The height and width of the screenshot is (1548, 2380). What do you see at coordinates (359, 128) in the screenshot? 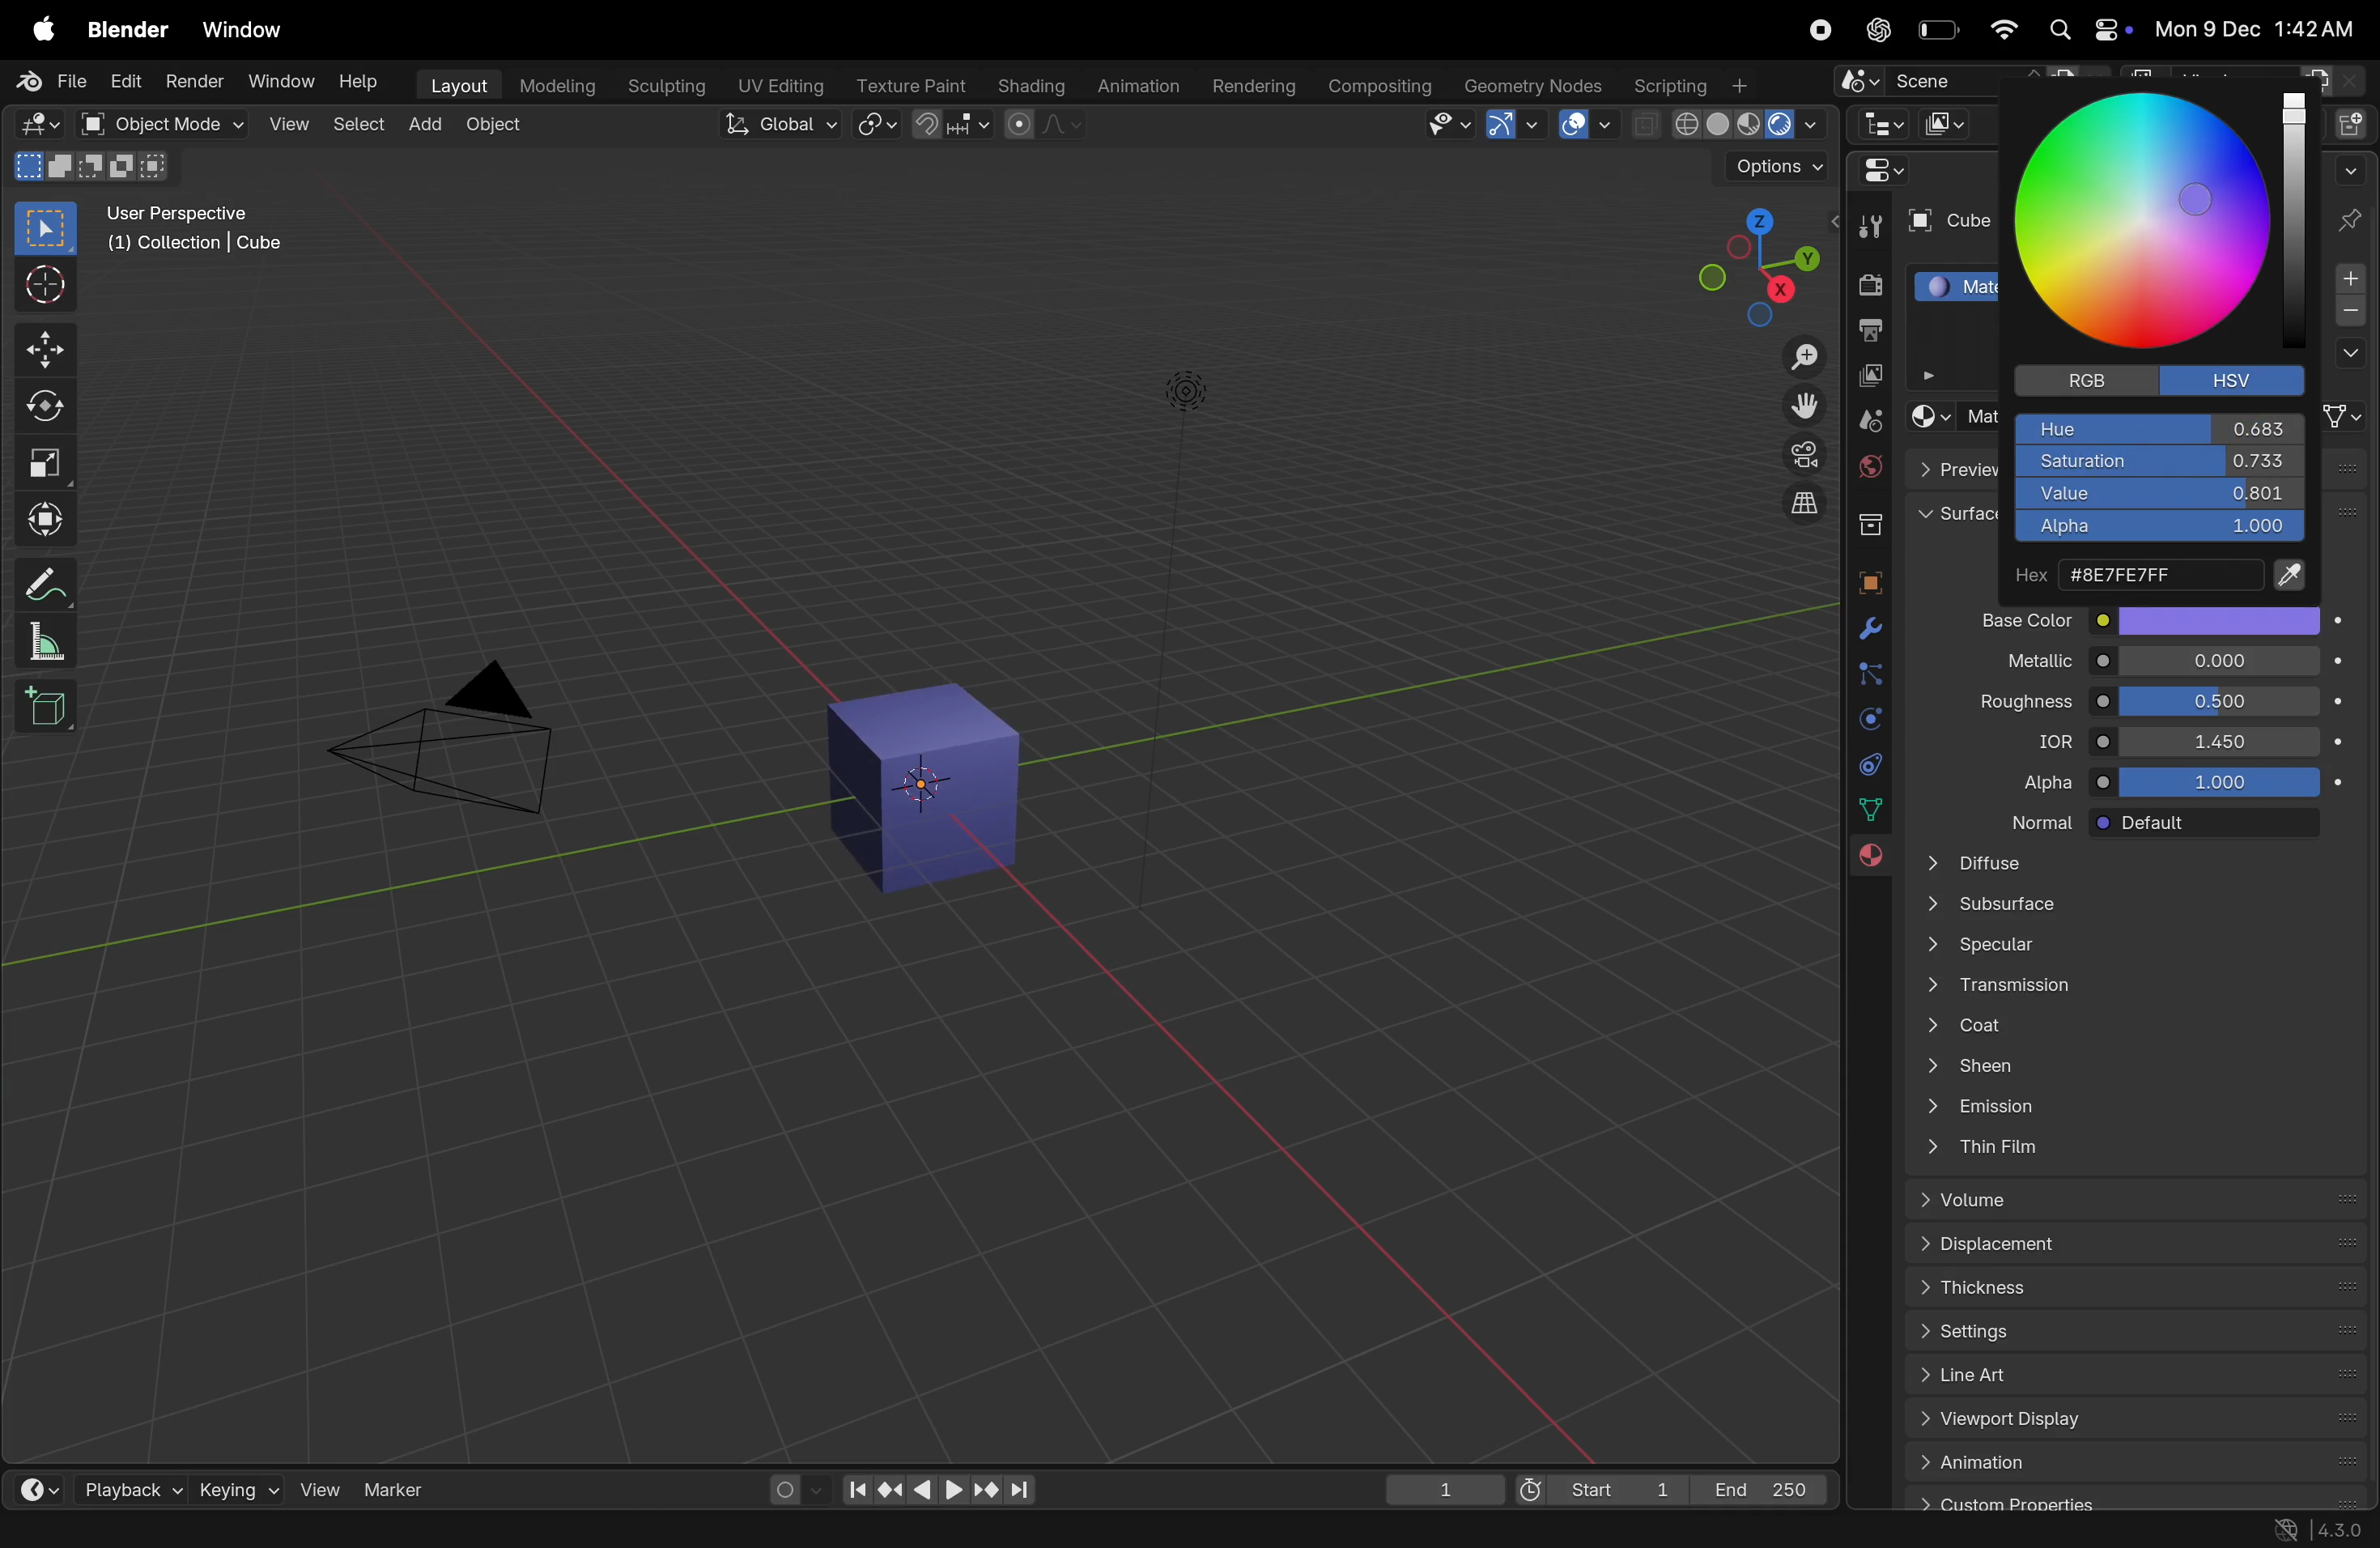
I see `select` at bounding box center [359, 128].